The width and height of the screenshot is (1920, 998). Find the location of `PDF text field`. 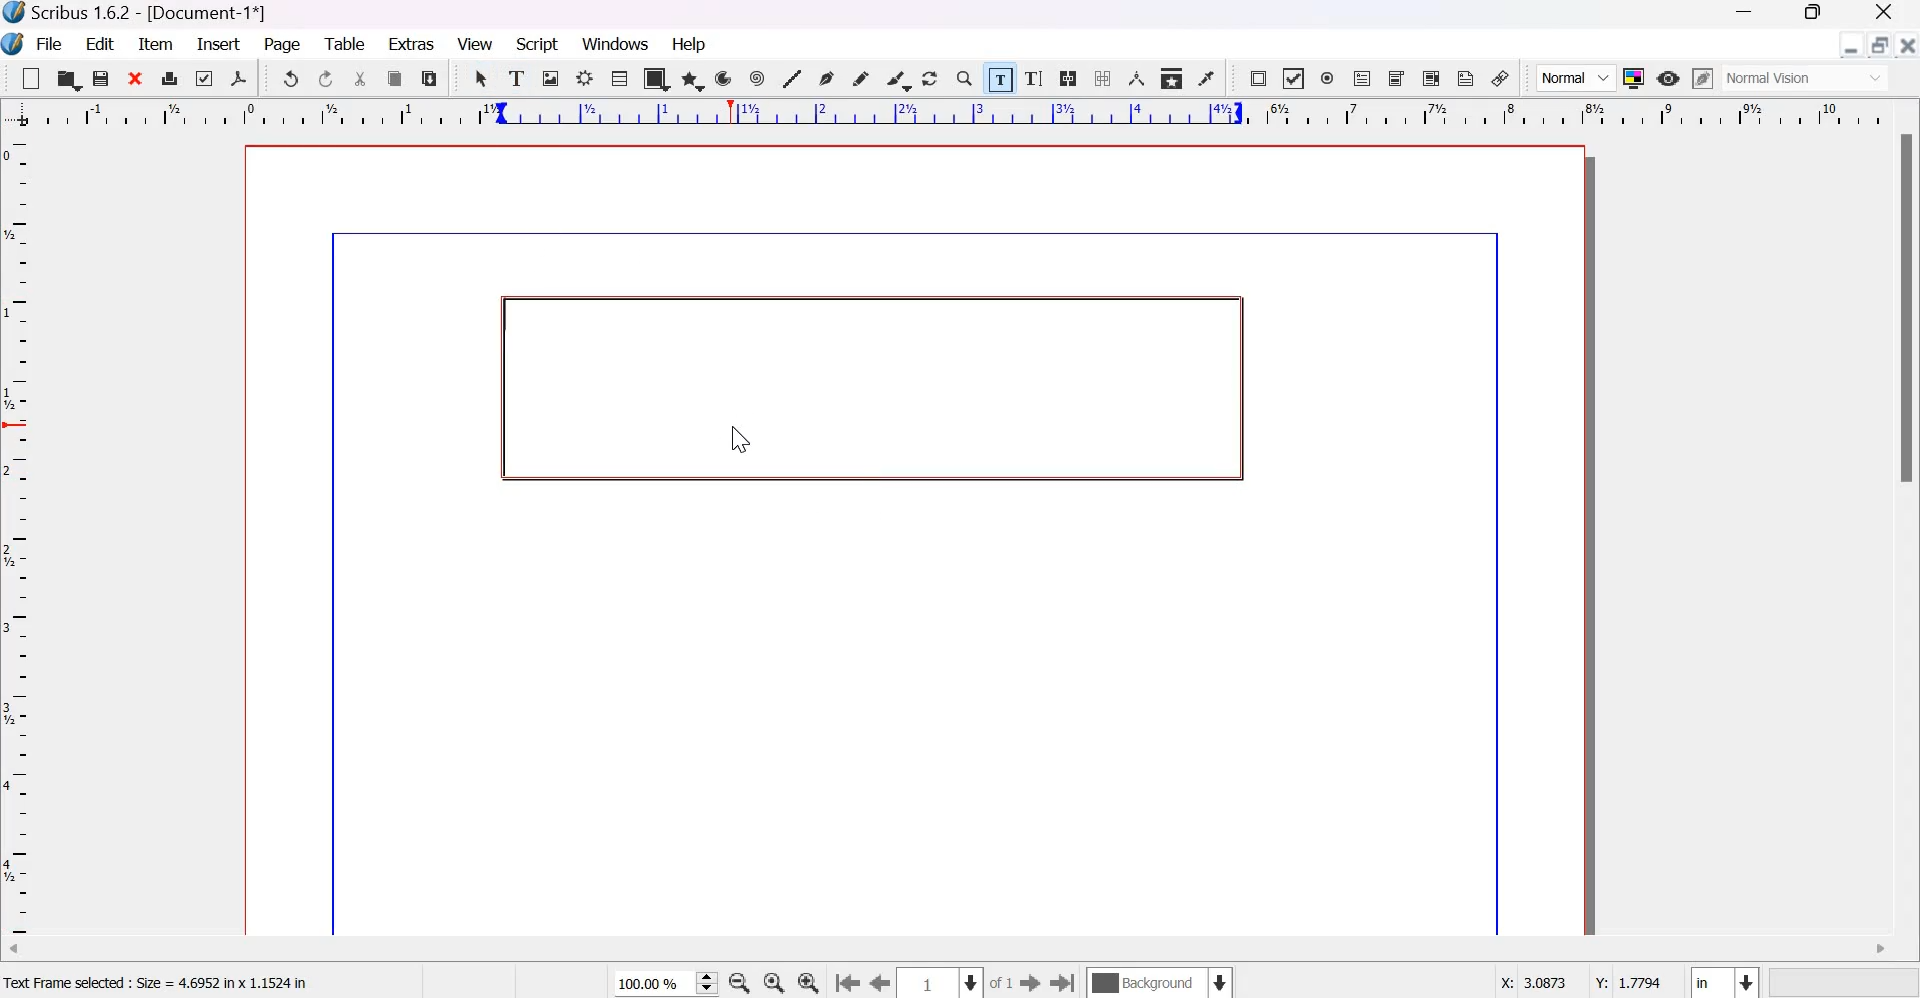

PDF text field is located at coordinates (1362, 80).